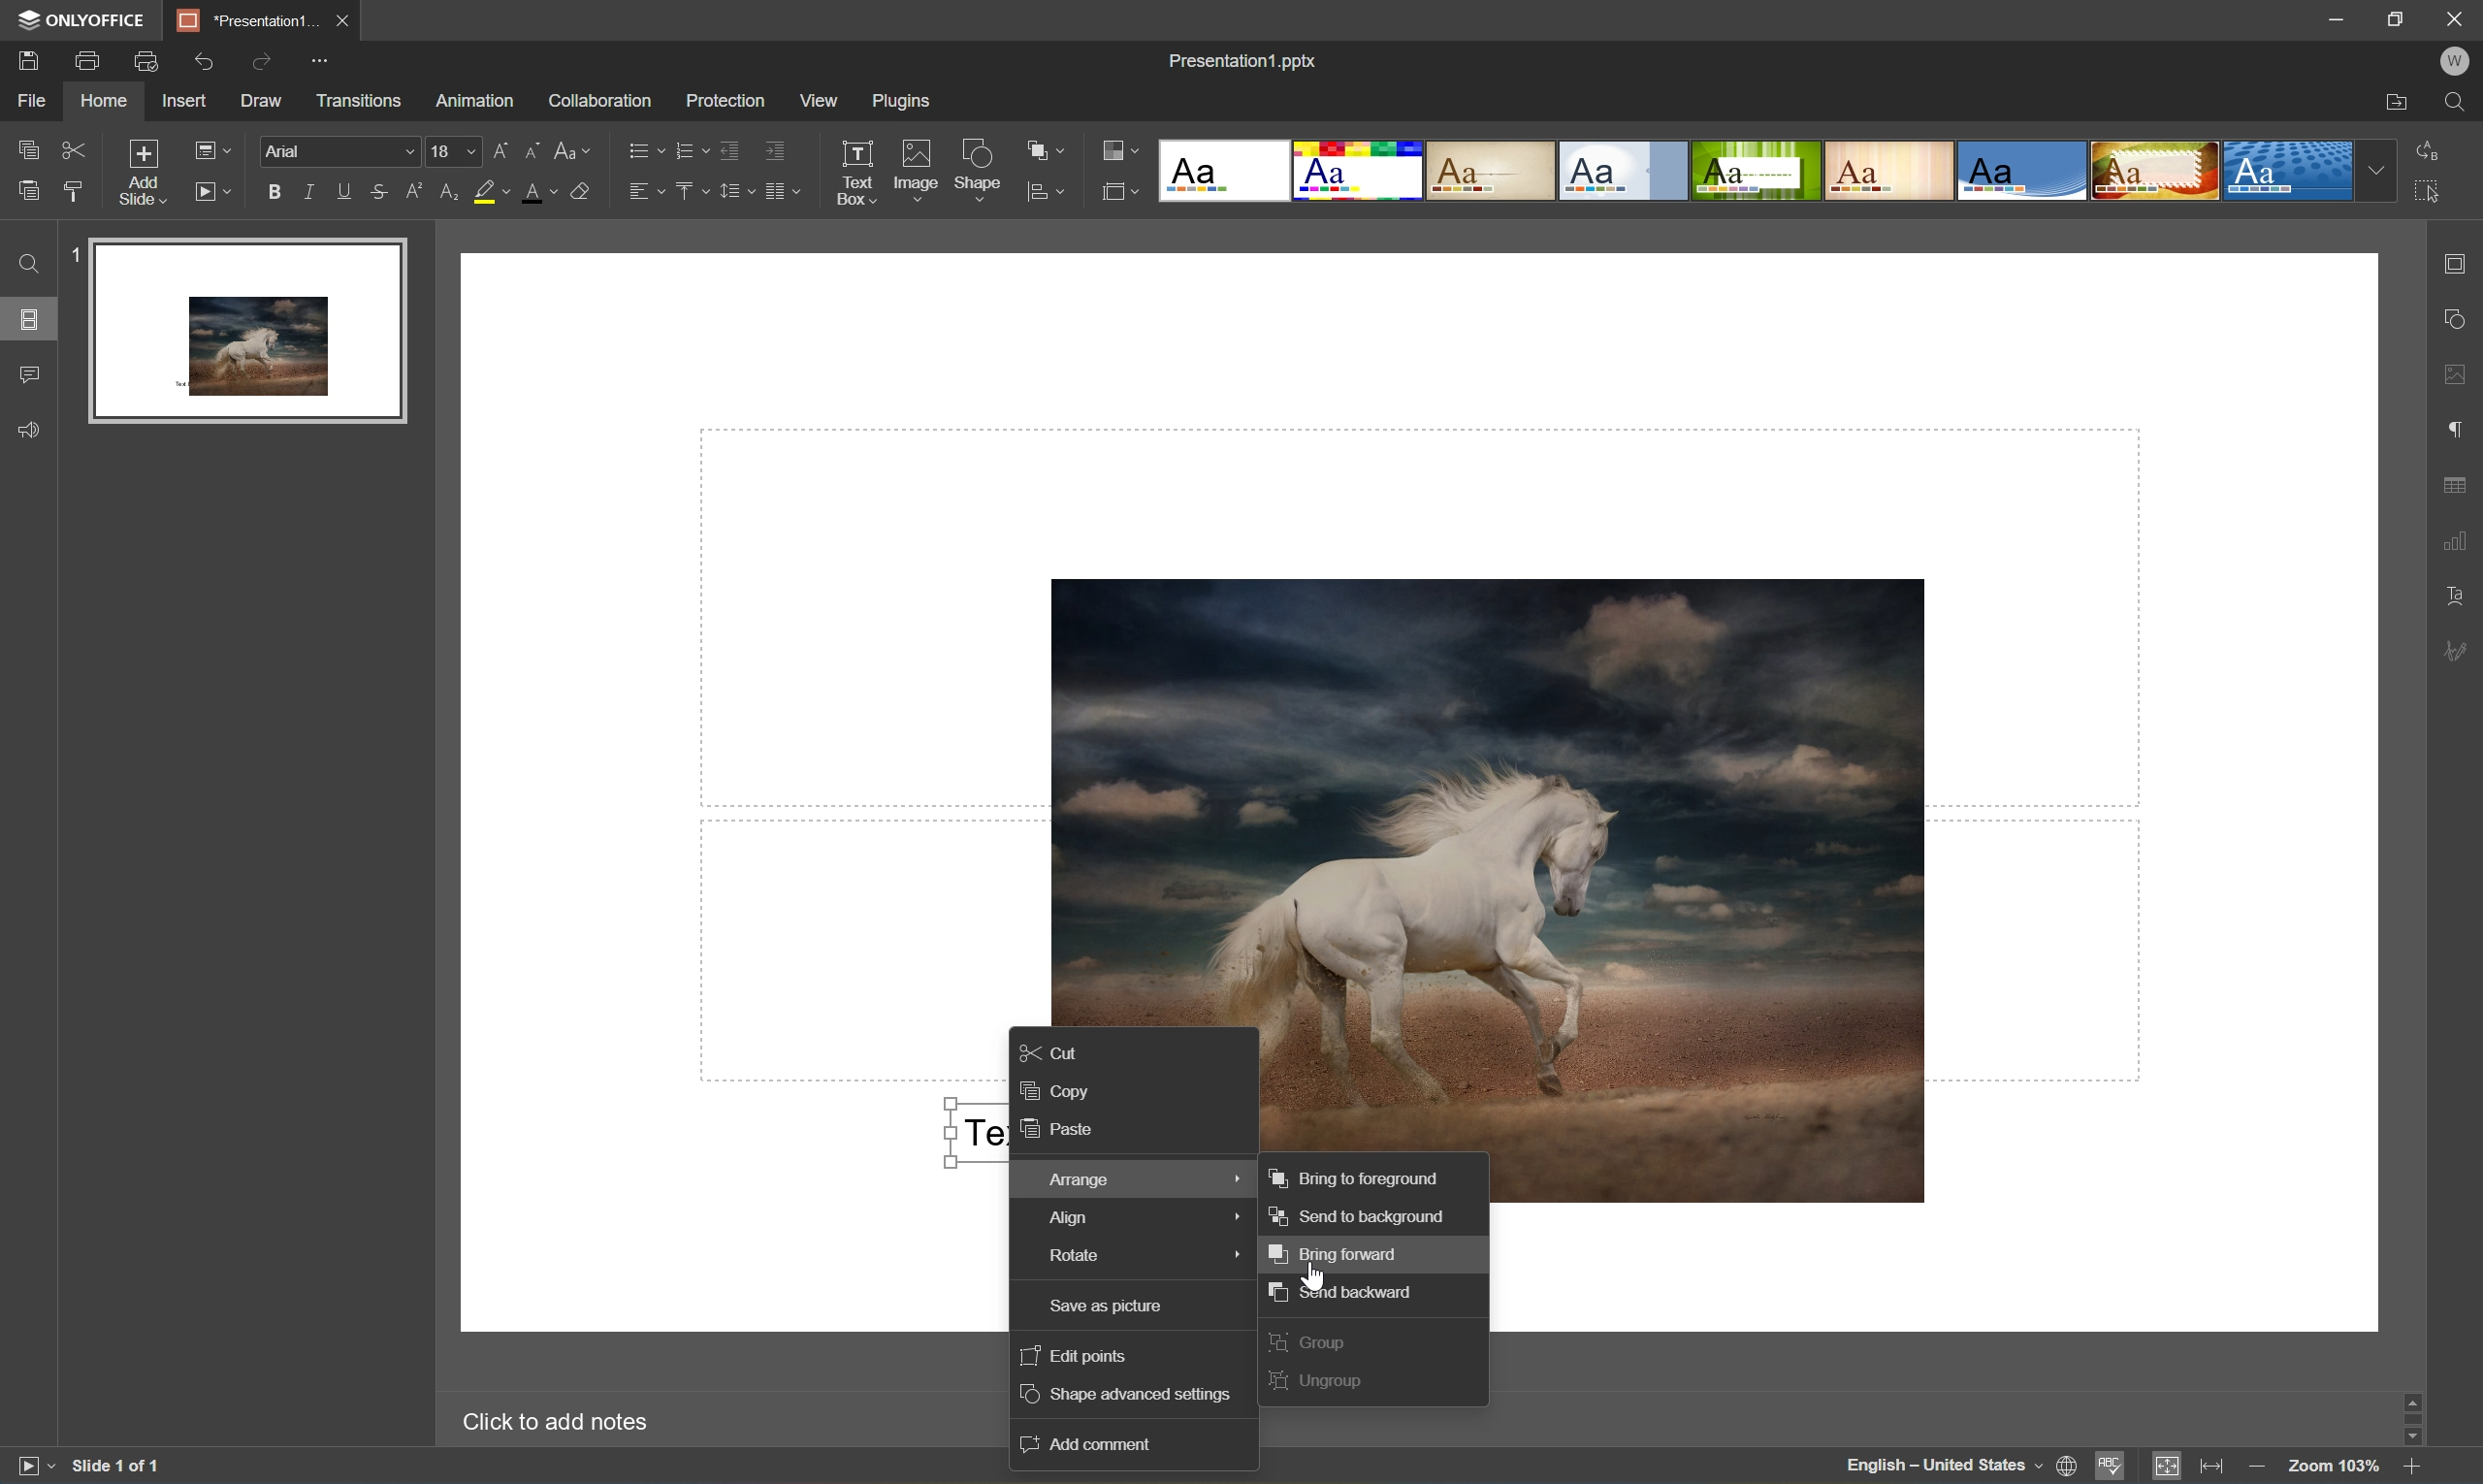 The height and width of the screenshot is (1484, 2483). I want to click on Quick Print, so click(151, 59).